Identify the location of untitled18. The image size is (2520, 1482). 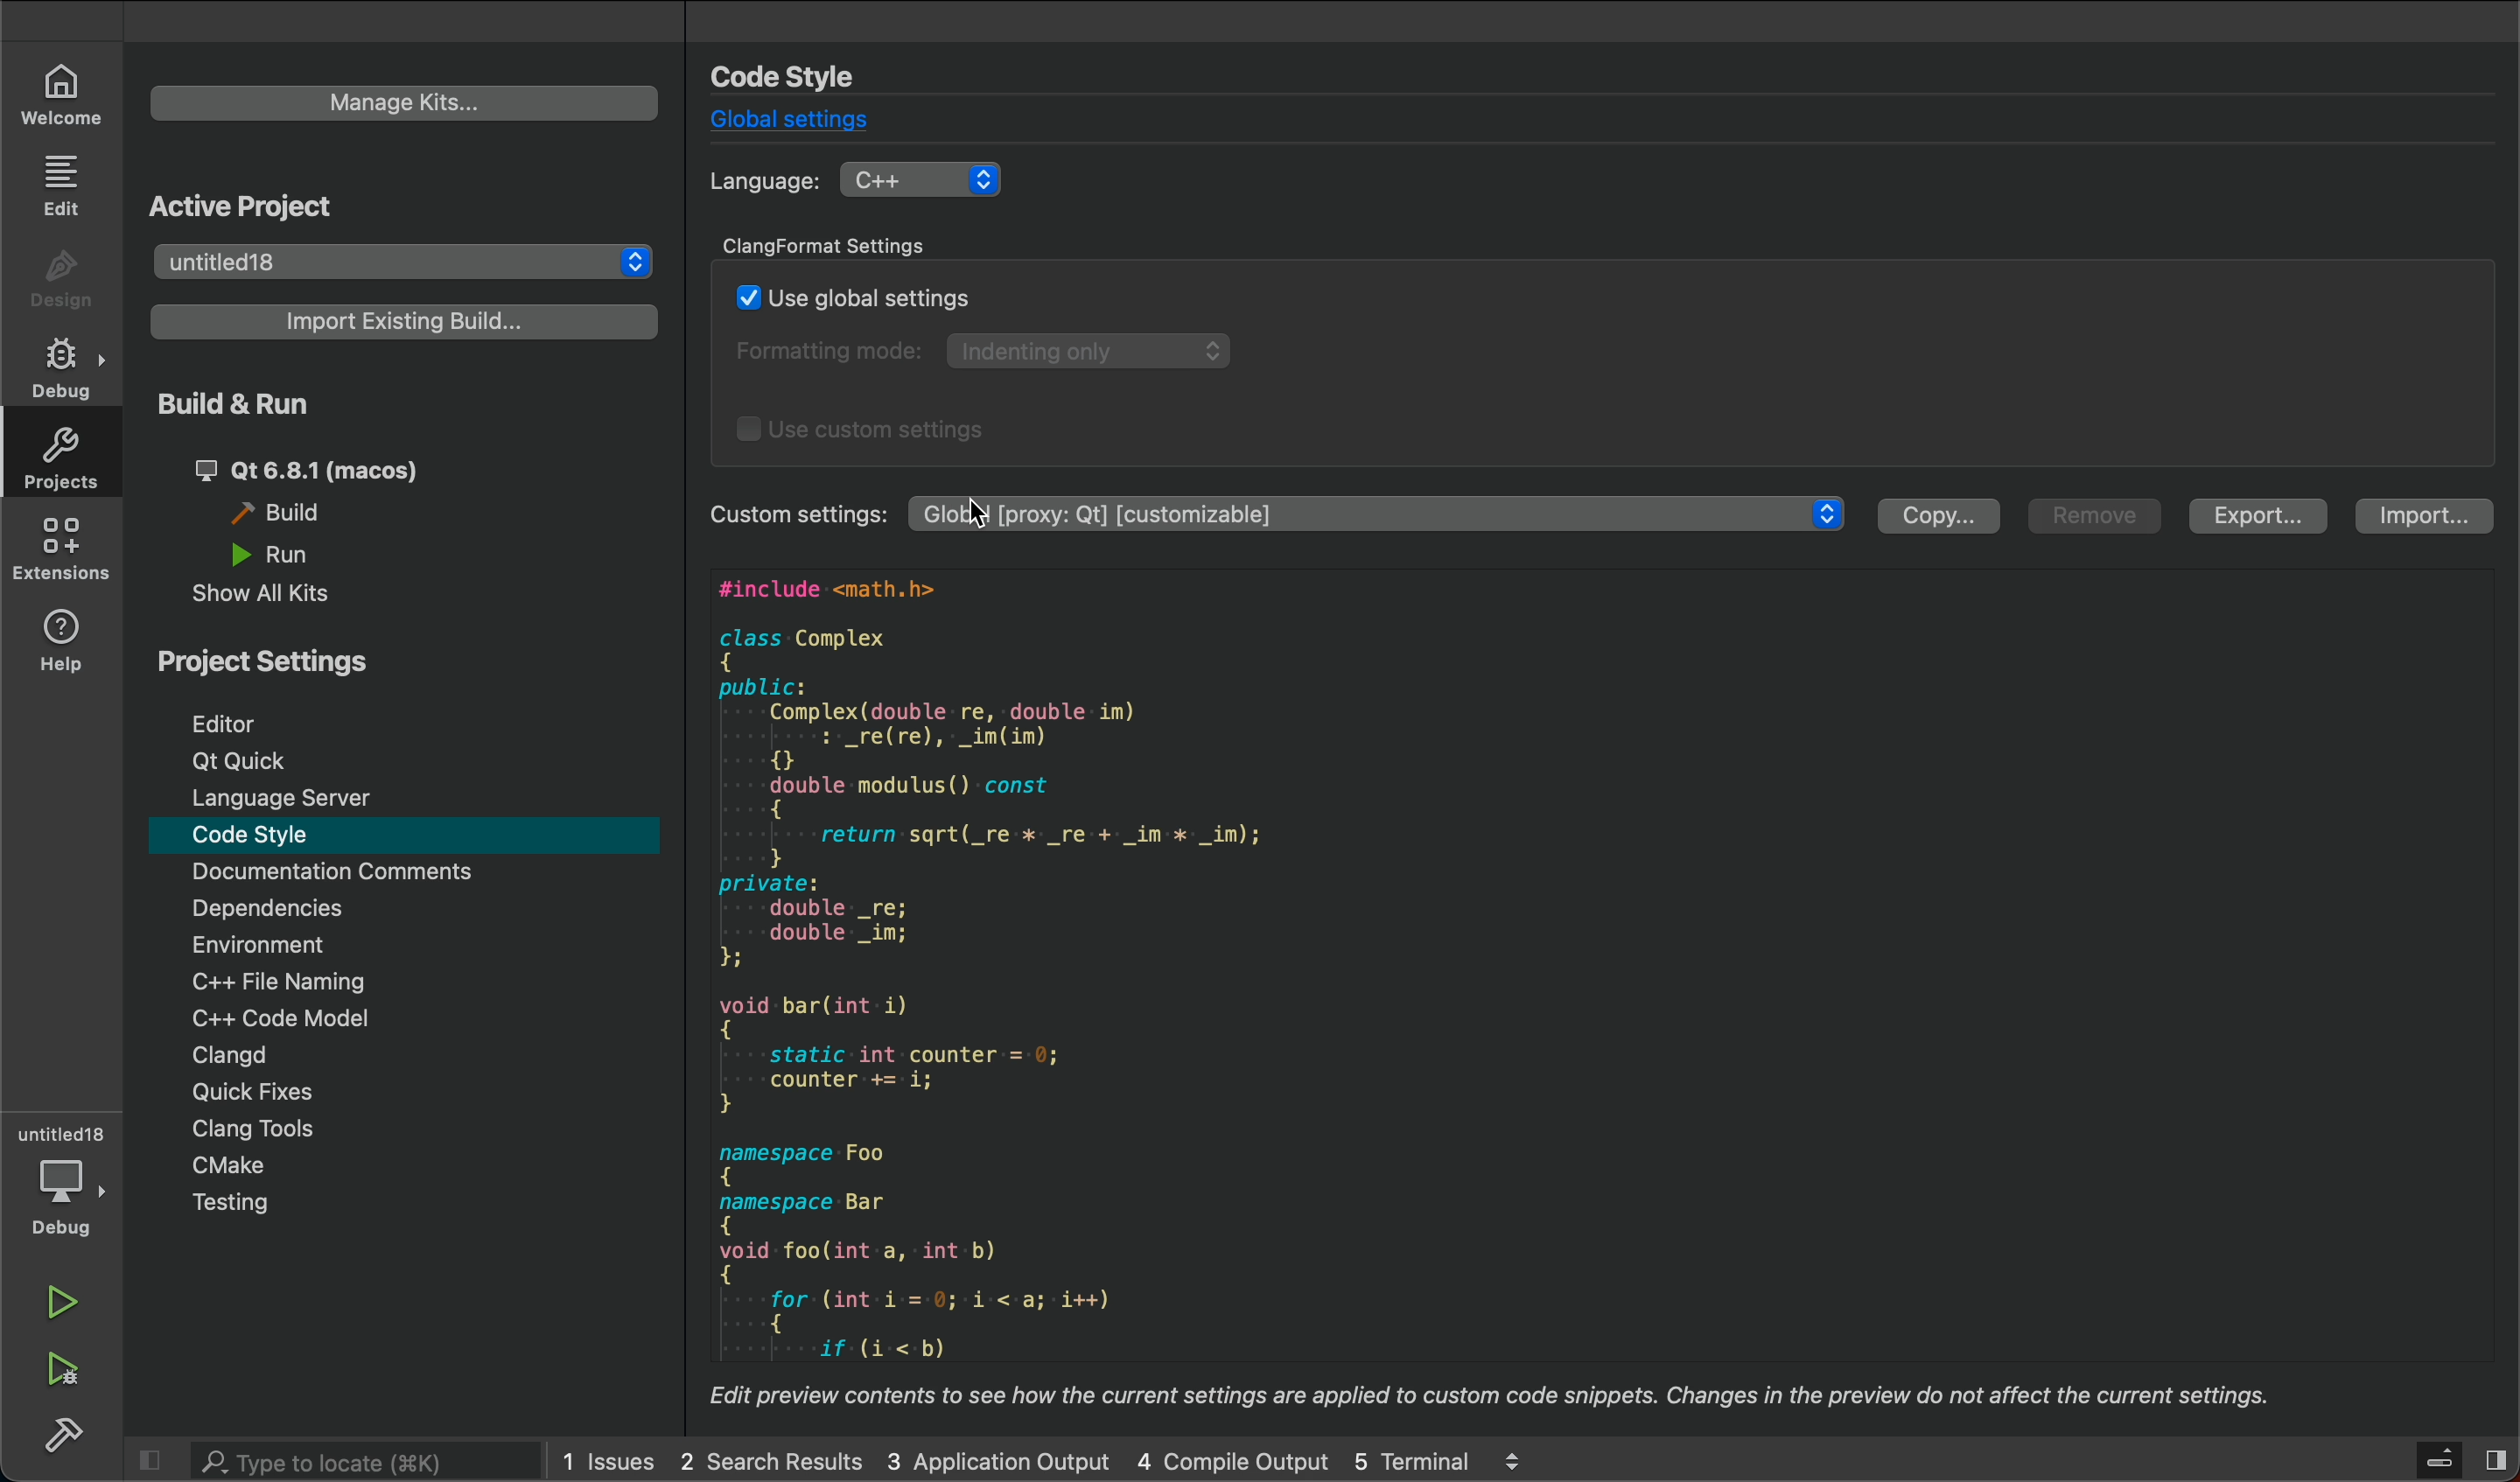
(407, 258).